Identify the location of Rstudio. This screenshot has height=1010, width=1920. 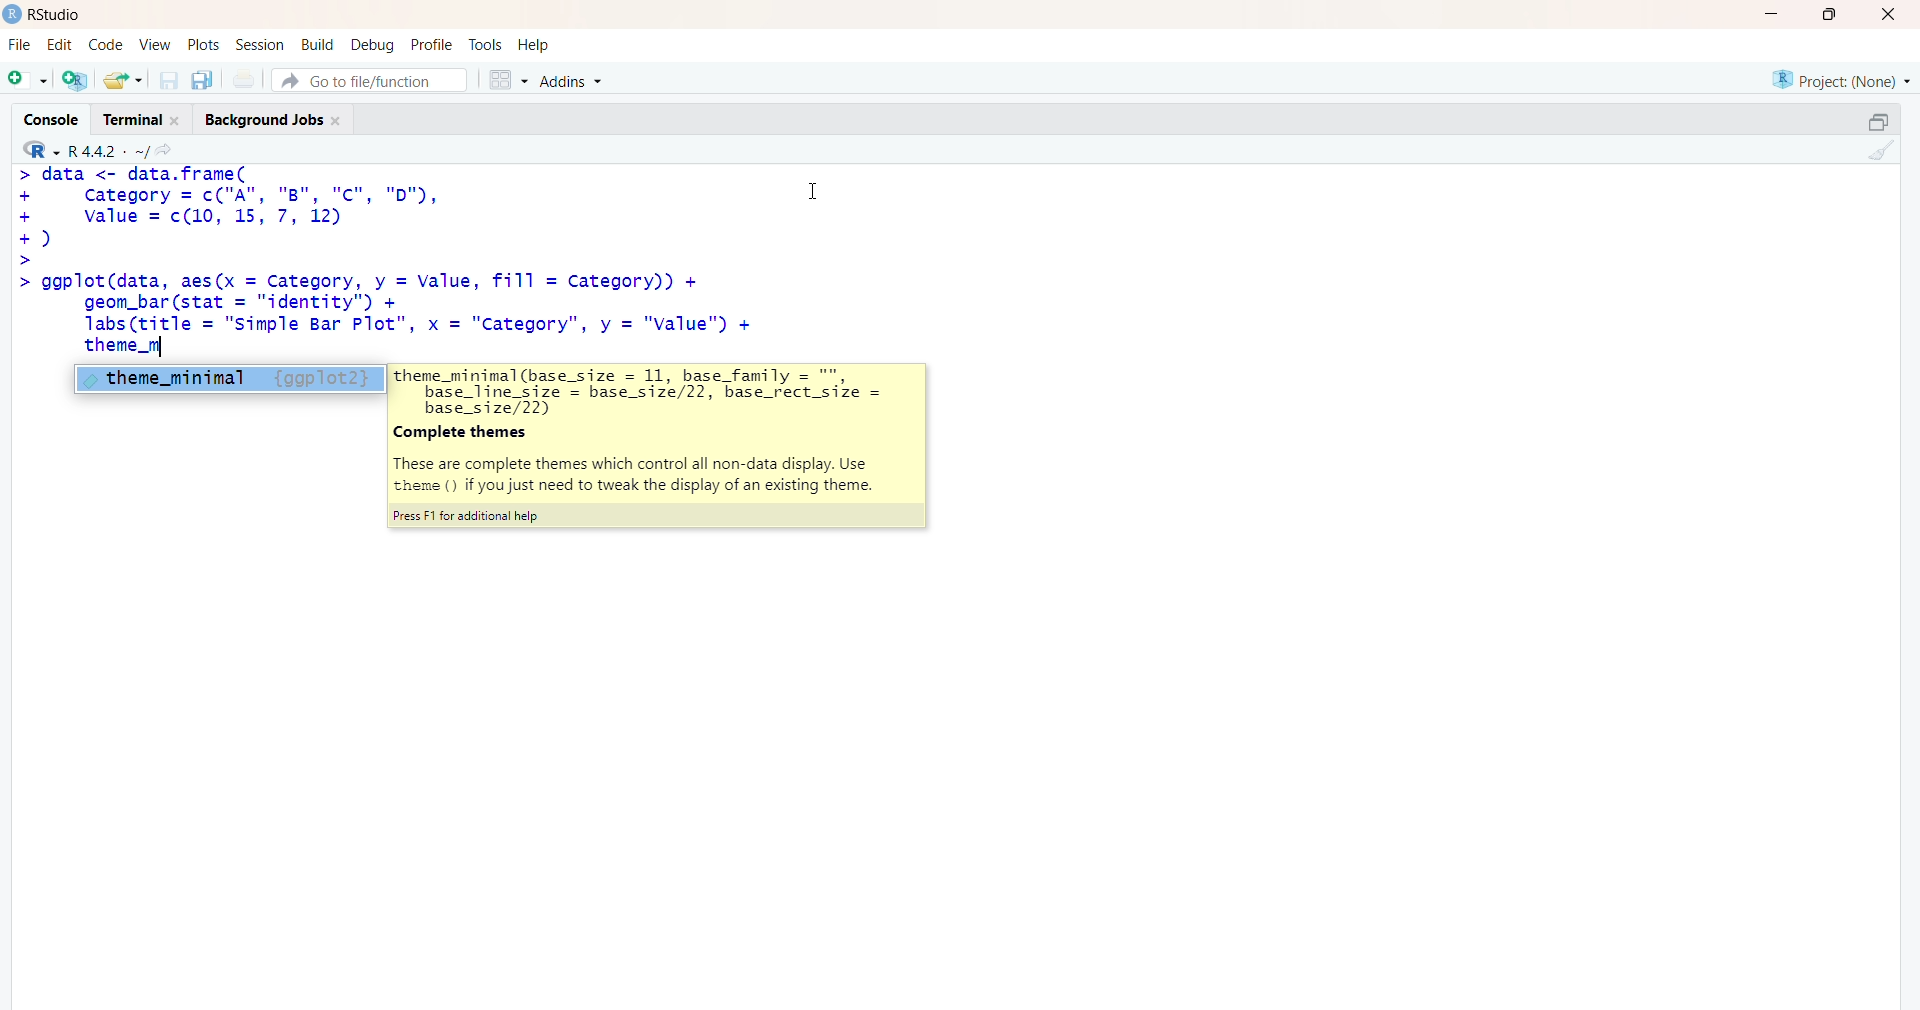
(61, 15).